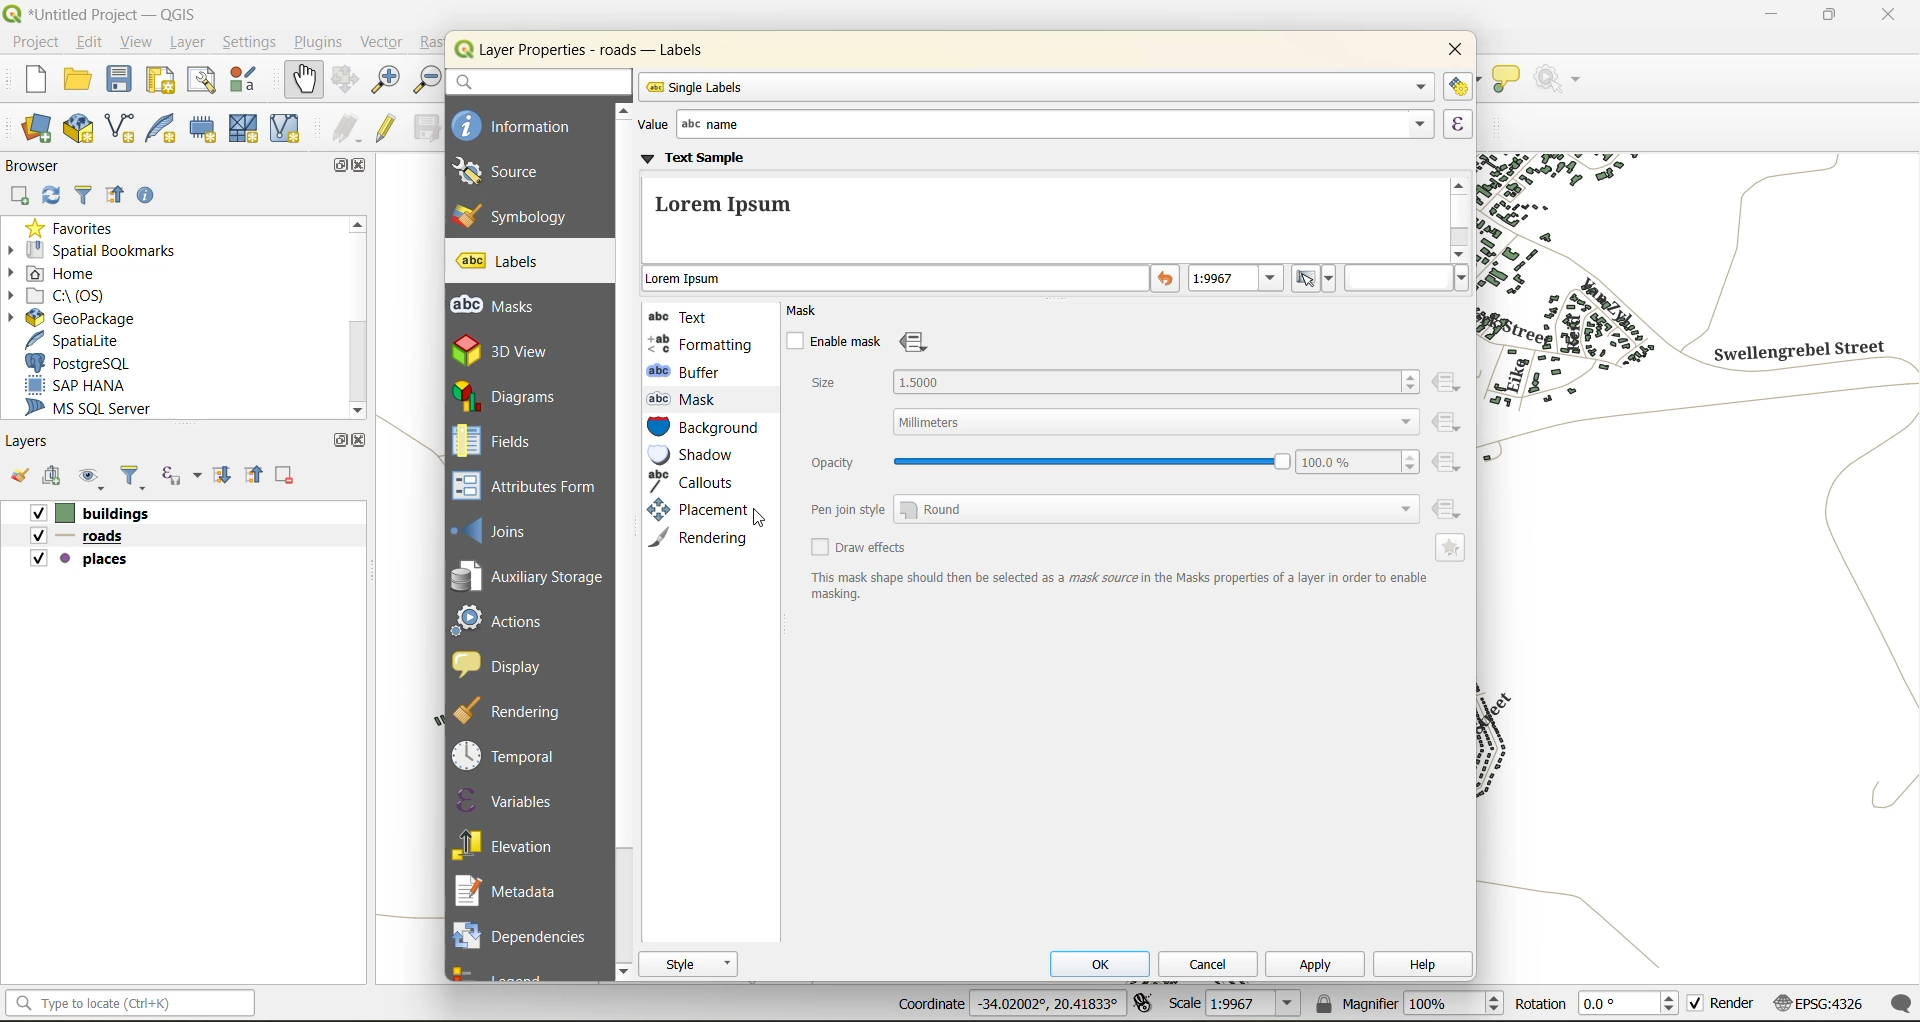 The image size is (1920, 1022). Describe the element at coordinates (511, 215) in the screenshot. I see `symbology` at that location.